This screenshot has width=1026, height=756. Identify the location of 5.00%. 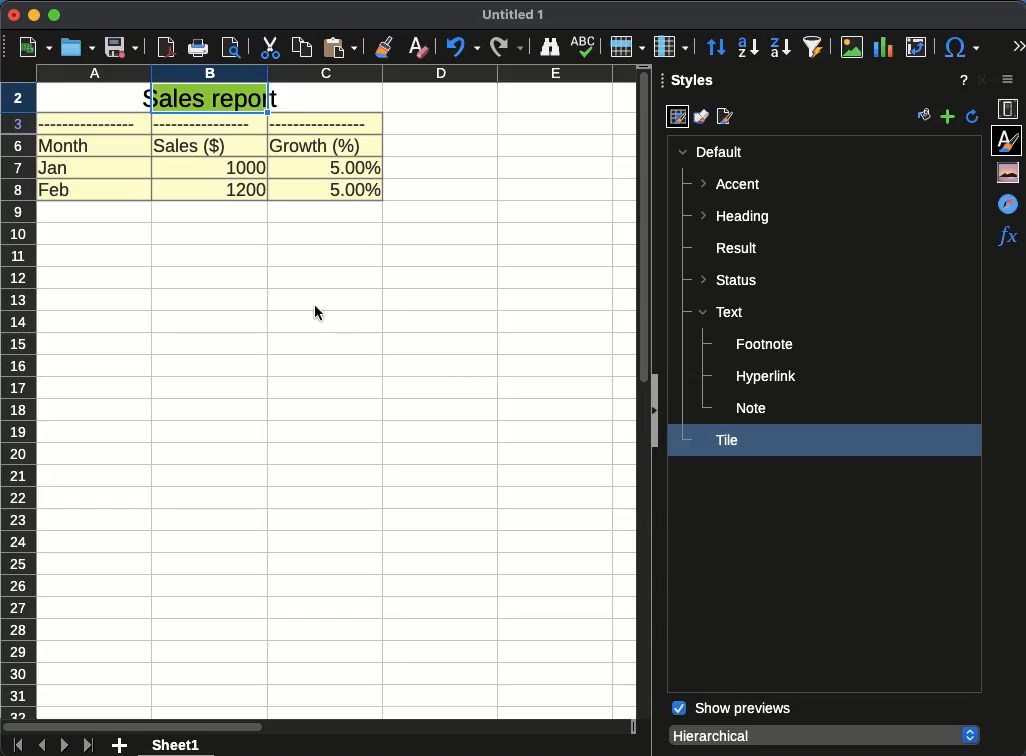
(354, 190).